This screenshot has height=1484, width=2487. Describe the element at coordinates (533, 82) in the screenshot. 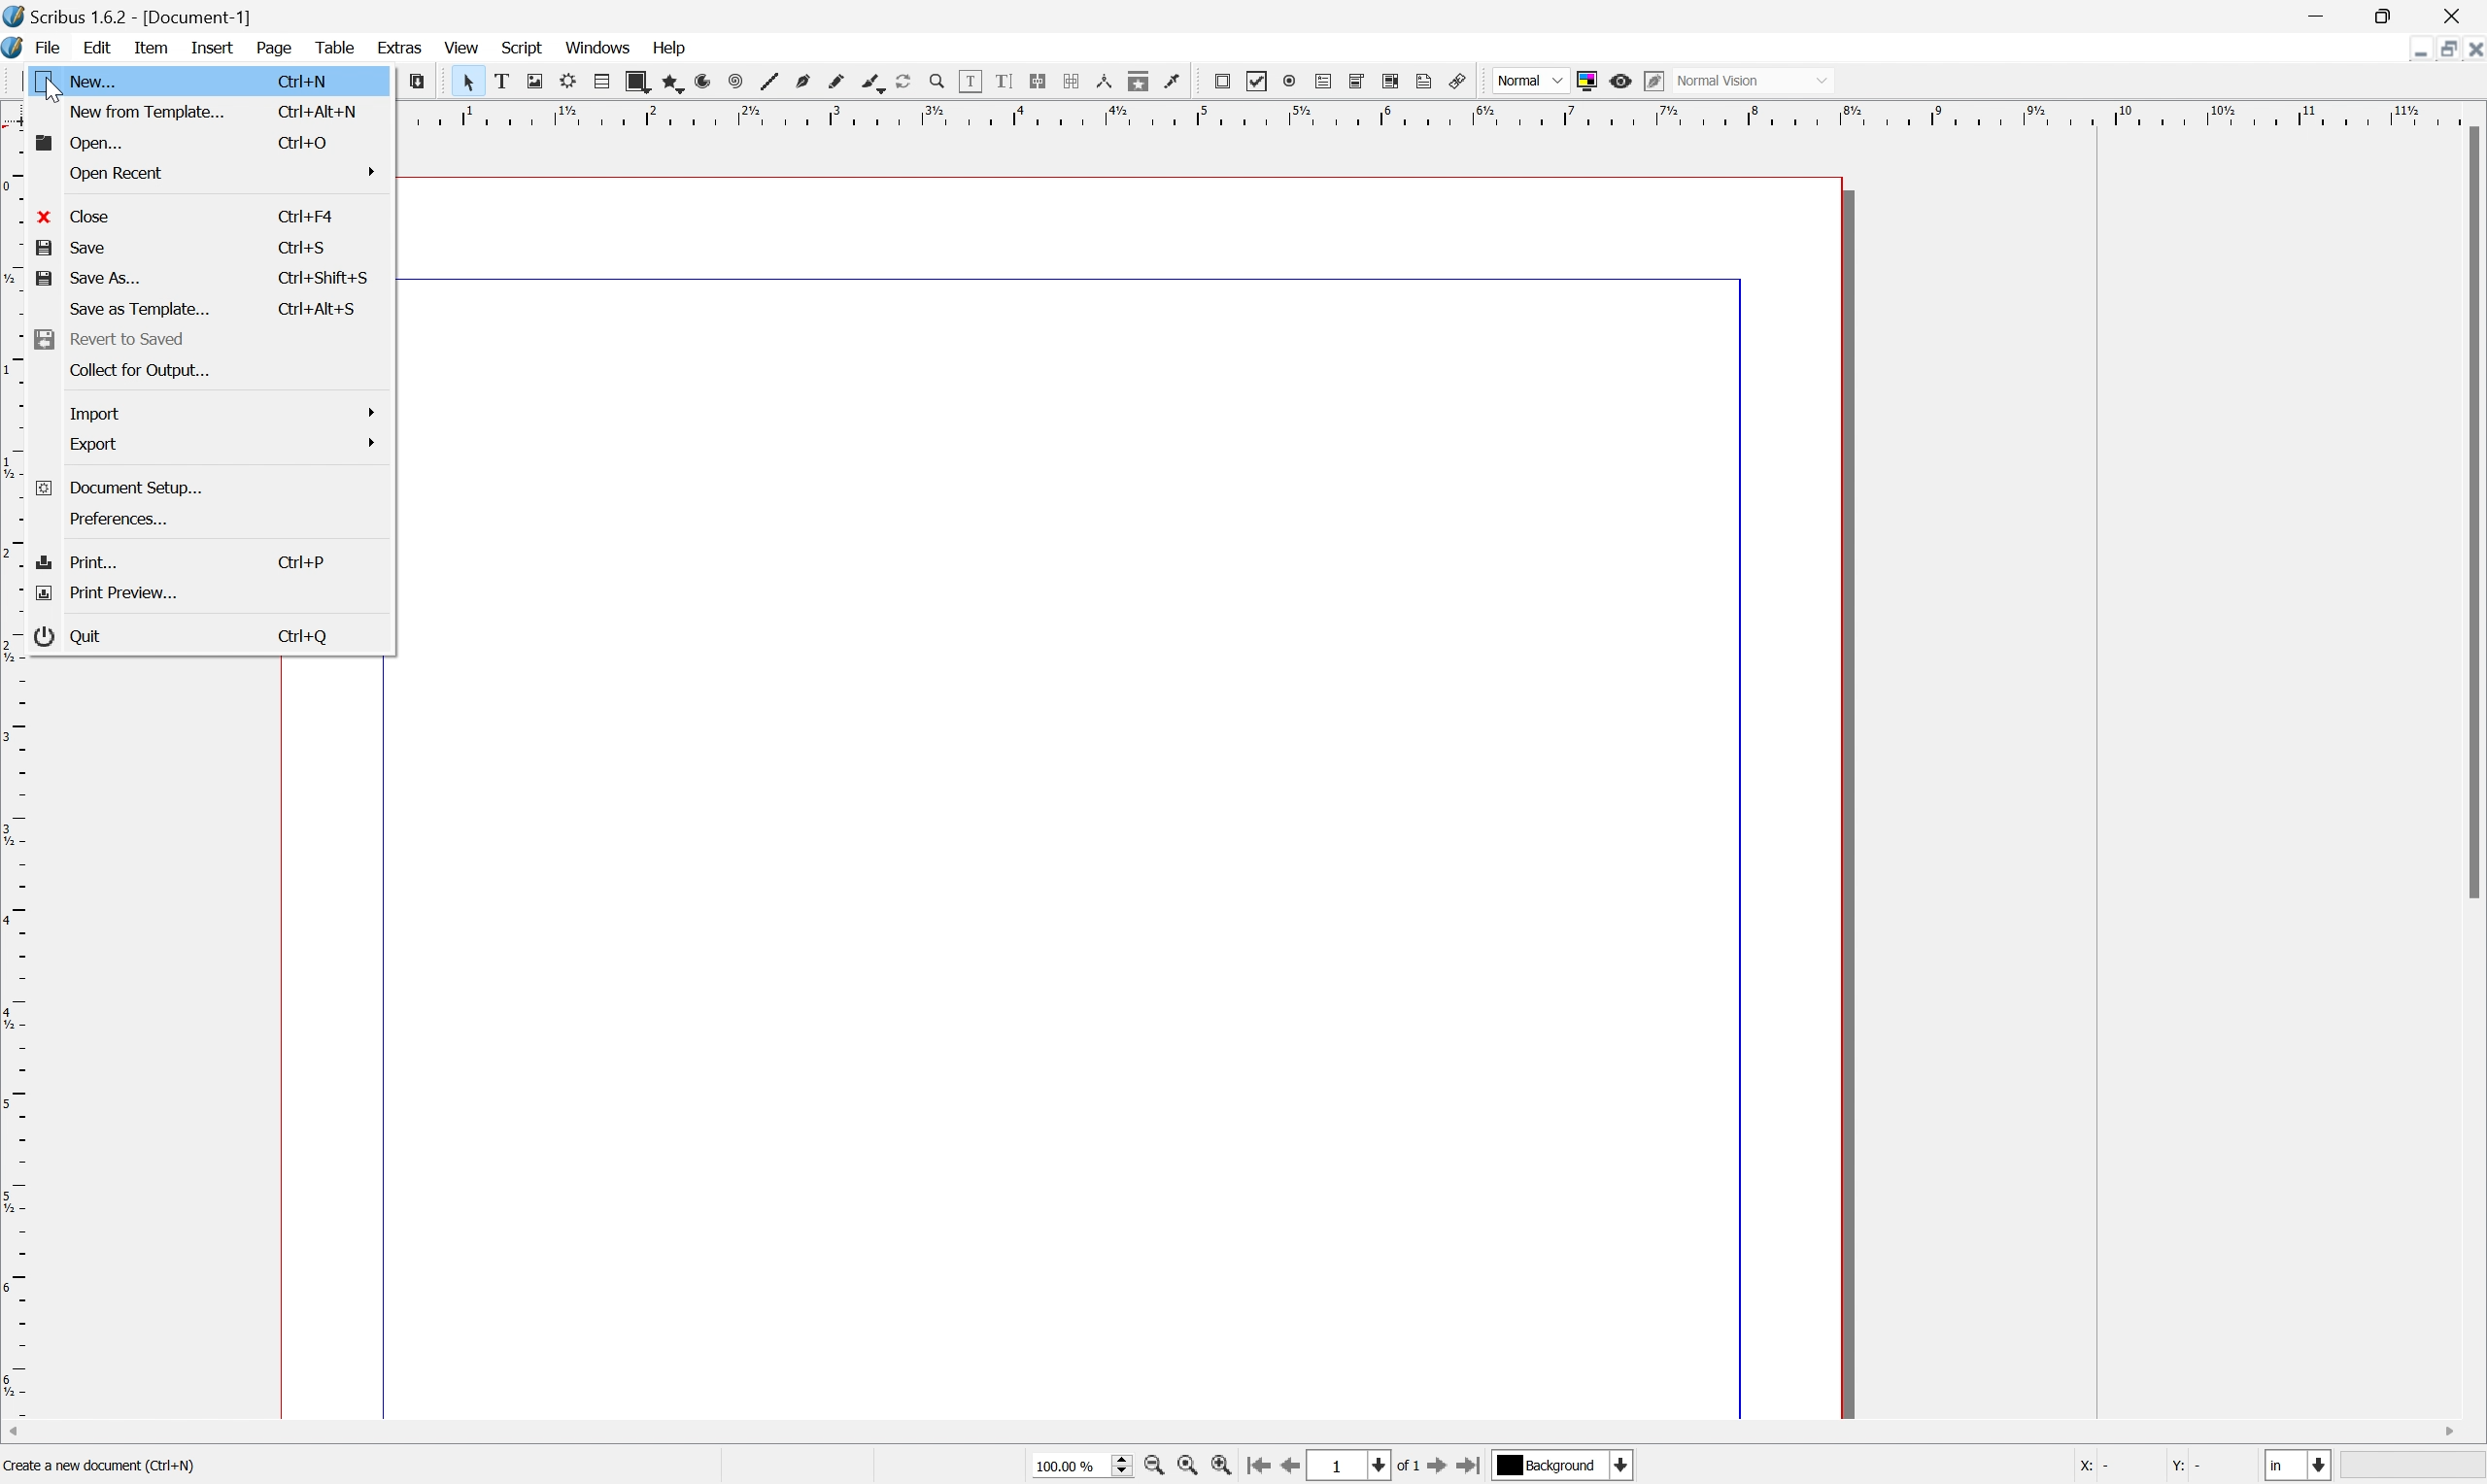

I see `Image frame` at that location.